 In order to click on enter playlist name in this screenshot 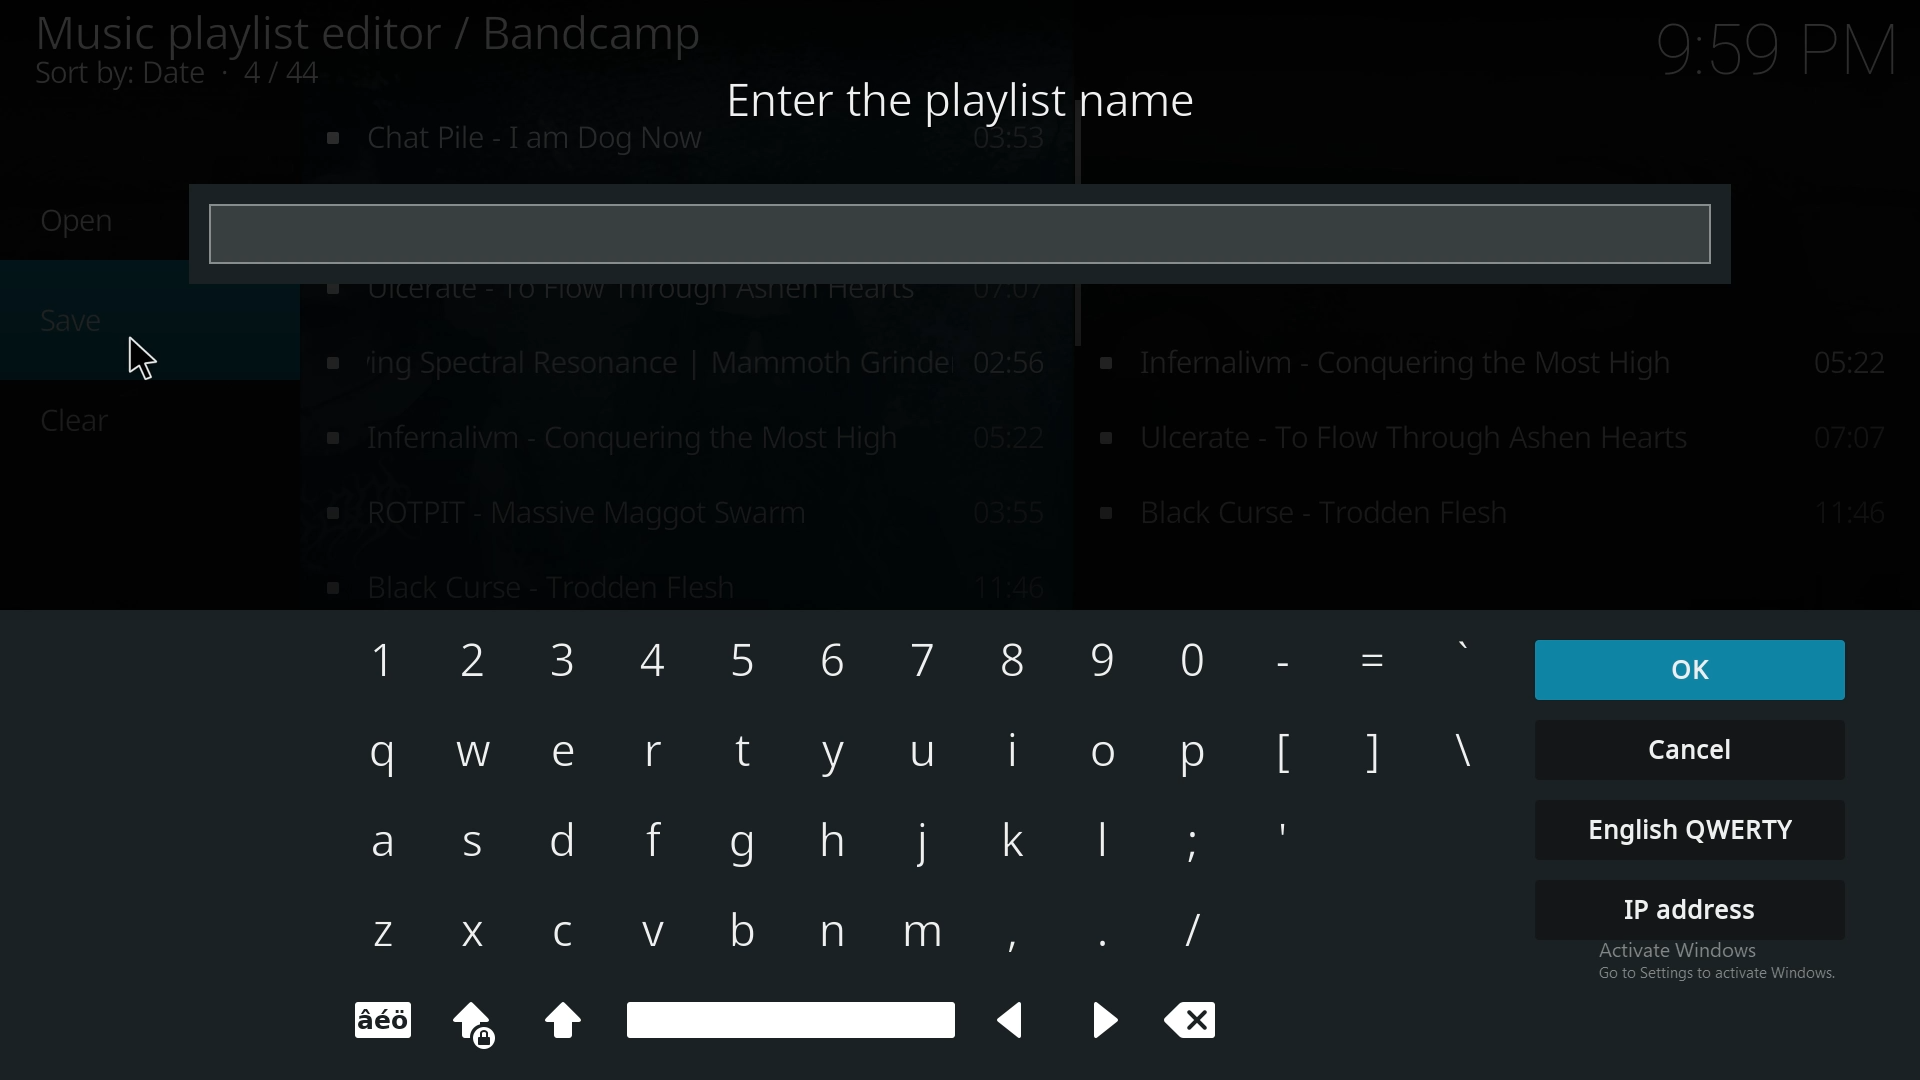, I will do `click(972, 97)`.